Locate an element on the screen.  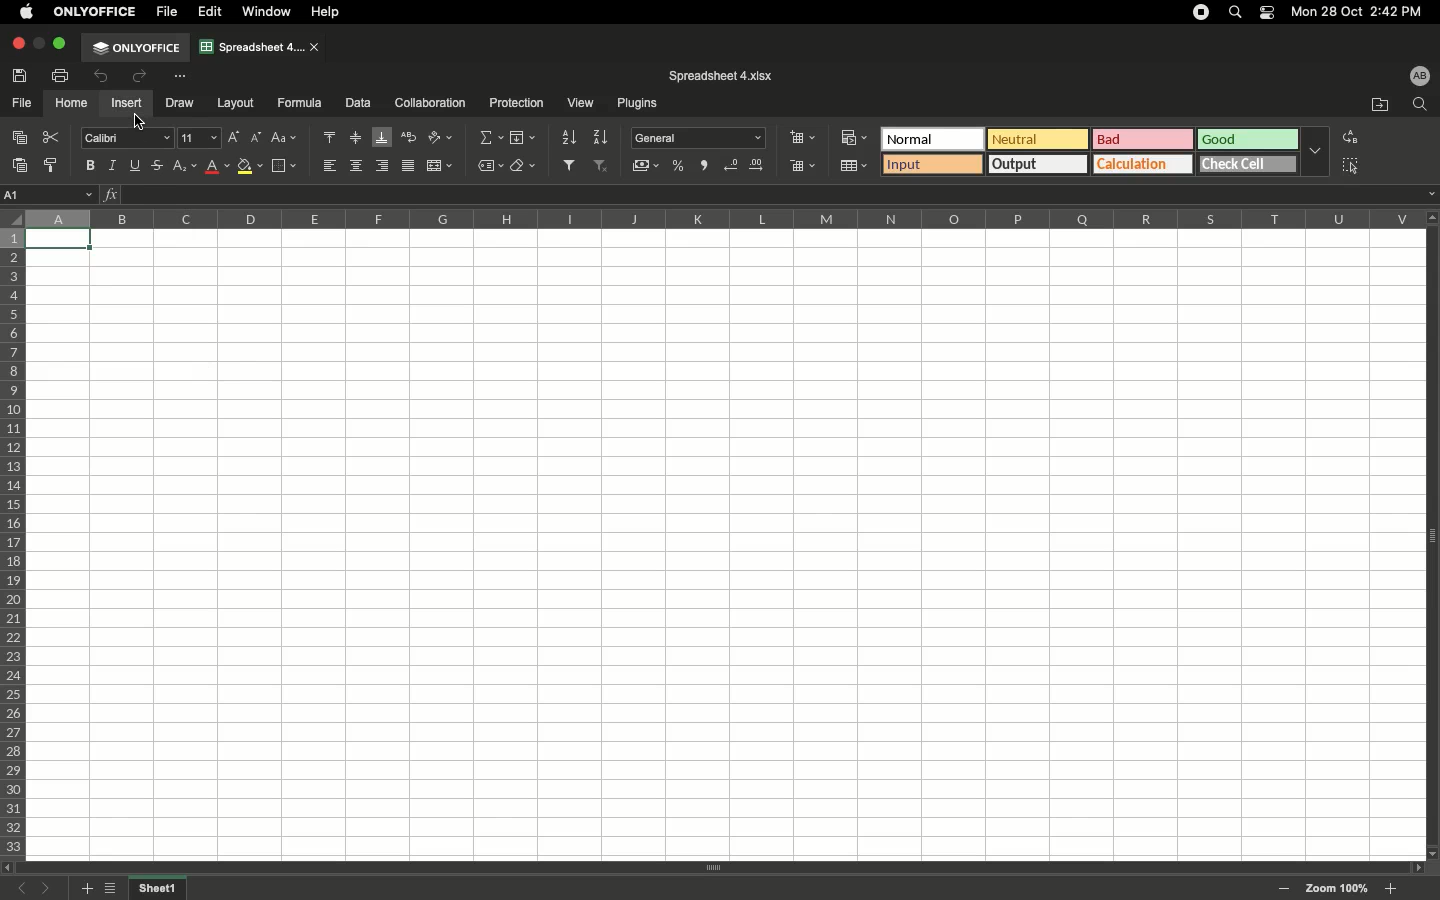
List of sheets is located at coordinates (115, 890).